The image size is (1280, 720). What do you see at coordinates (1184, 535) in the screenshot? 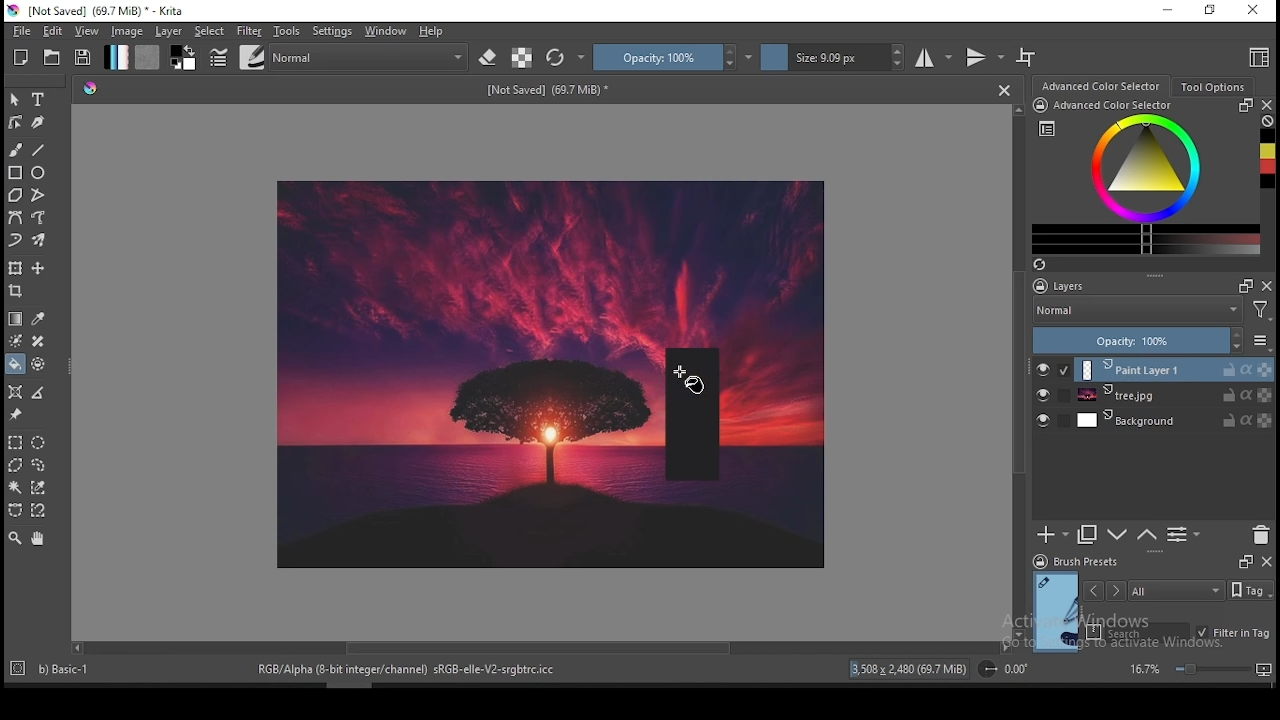
I see `view or change layer properties` at bounding box center [1184, 535].